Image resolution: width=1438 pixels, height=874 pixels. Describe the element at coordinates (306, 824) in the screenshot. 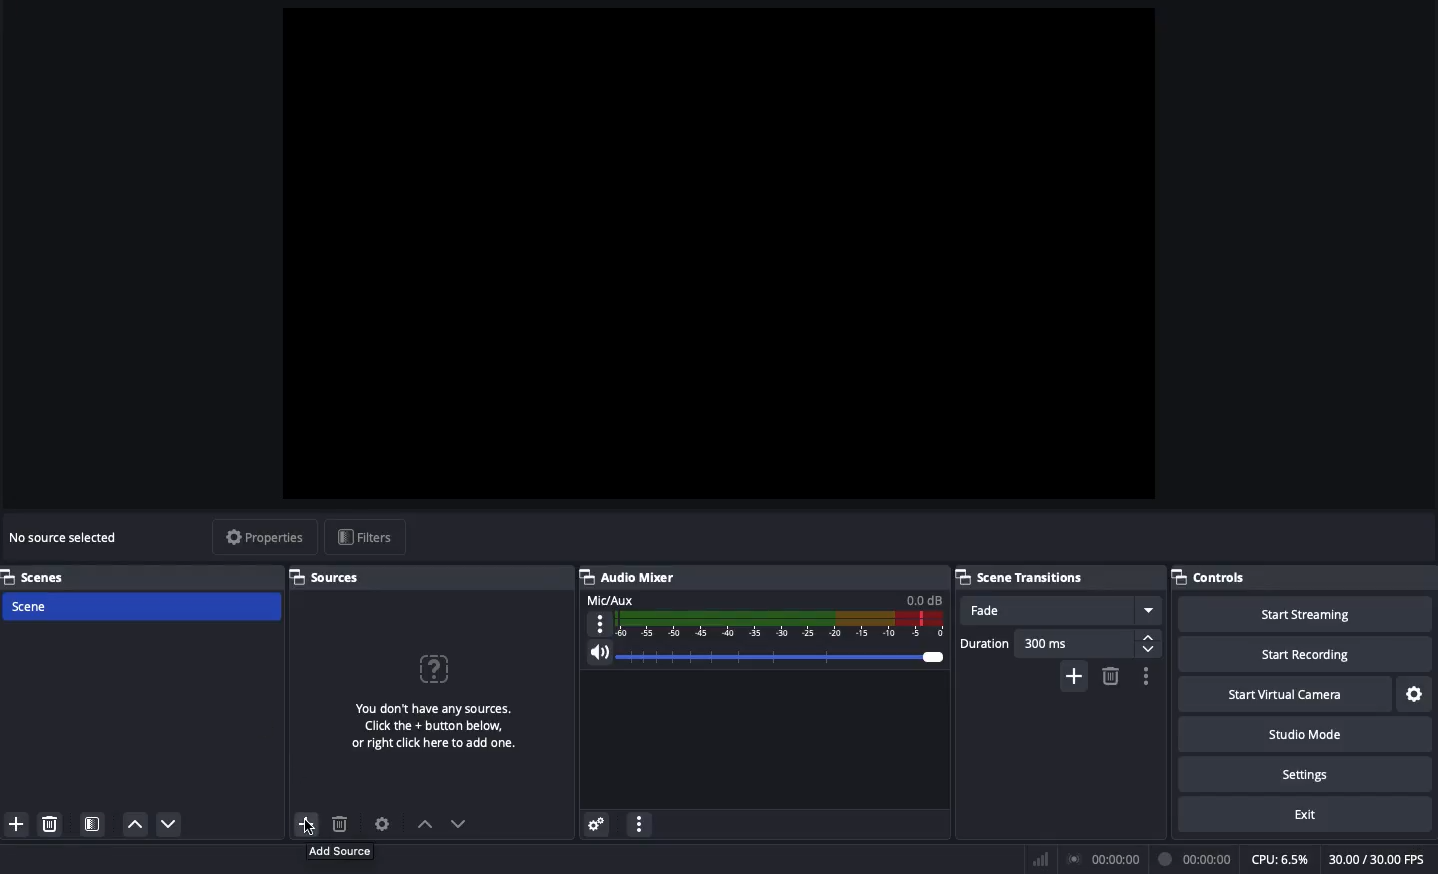

I see `add` at that location.